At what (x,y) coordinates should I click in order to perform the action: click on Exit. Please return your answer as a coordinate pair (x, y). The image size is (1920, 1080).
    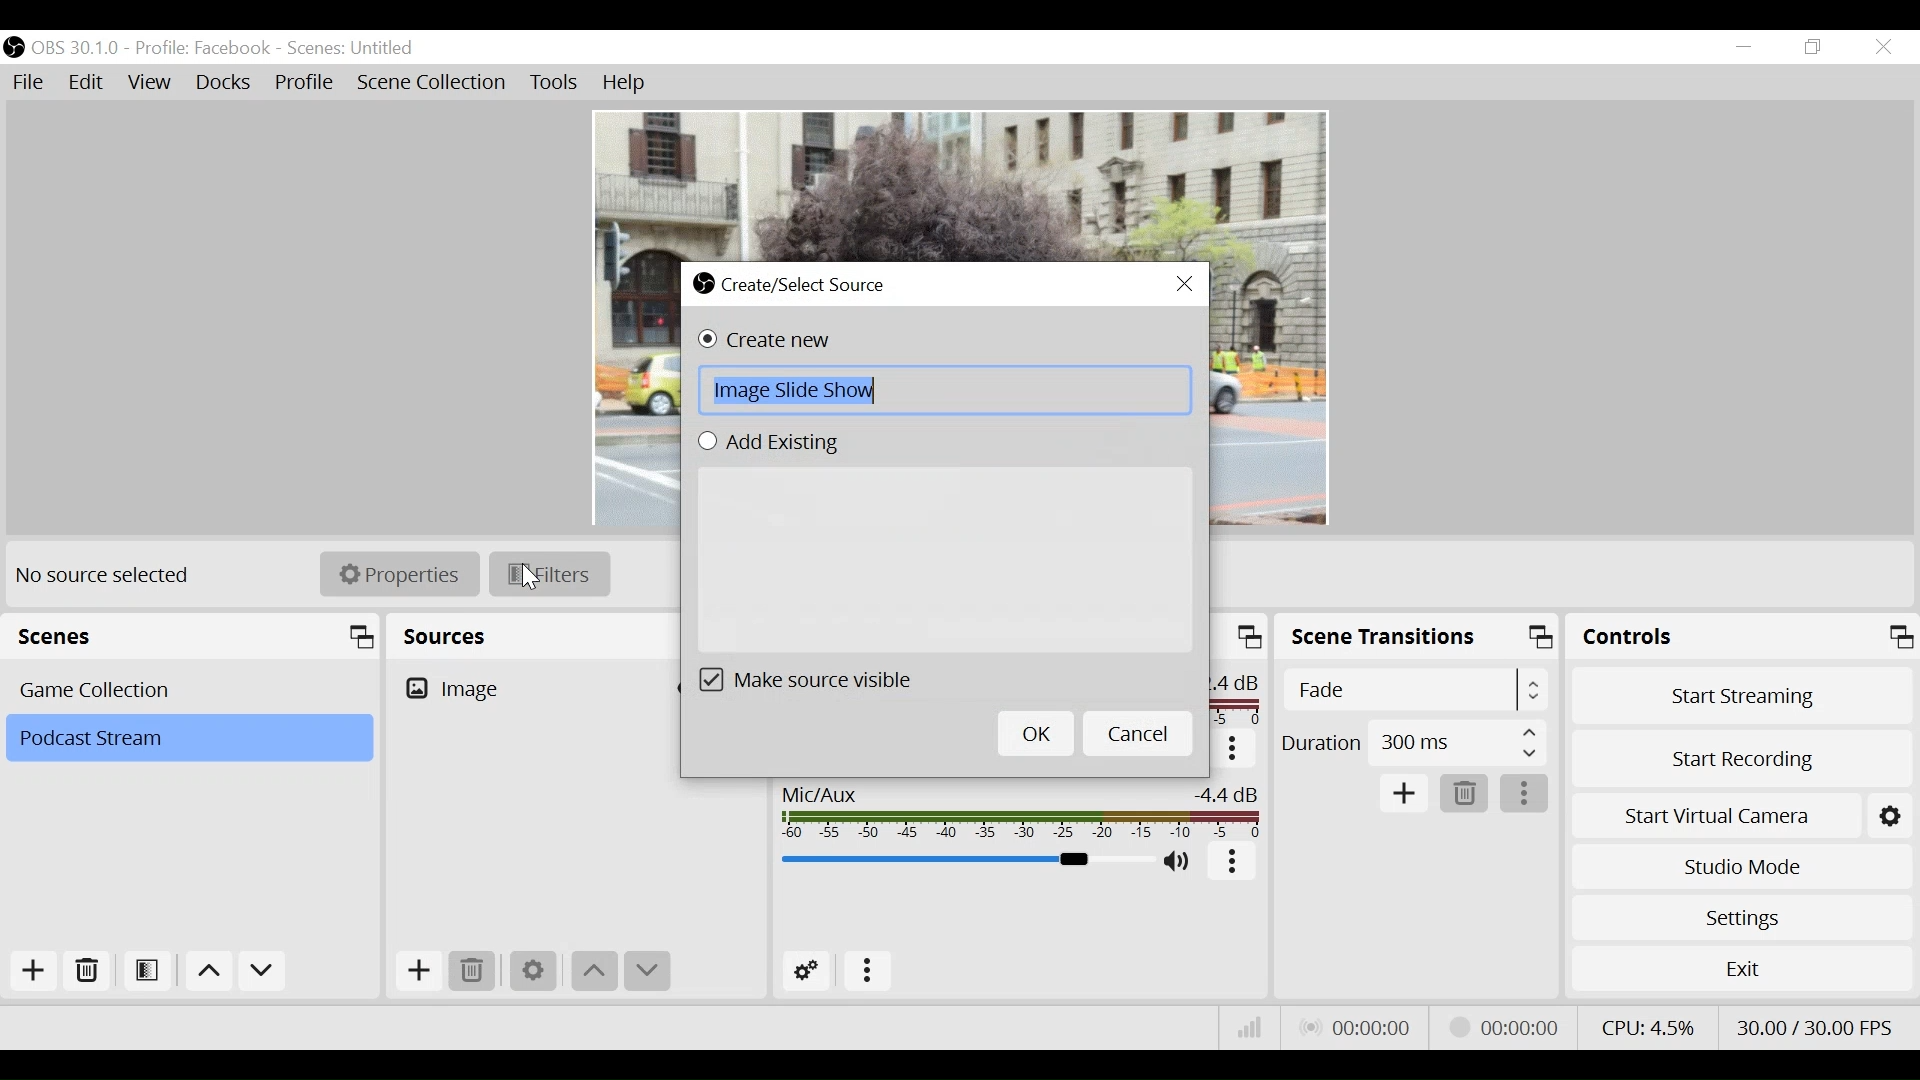
    Looking at the image, I should click on (1742, 973).